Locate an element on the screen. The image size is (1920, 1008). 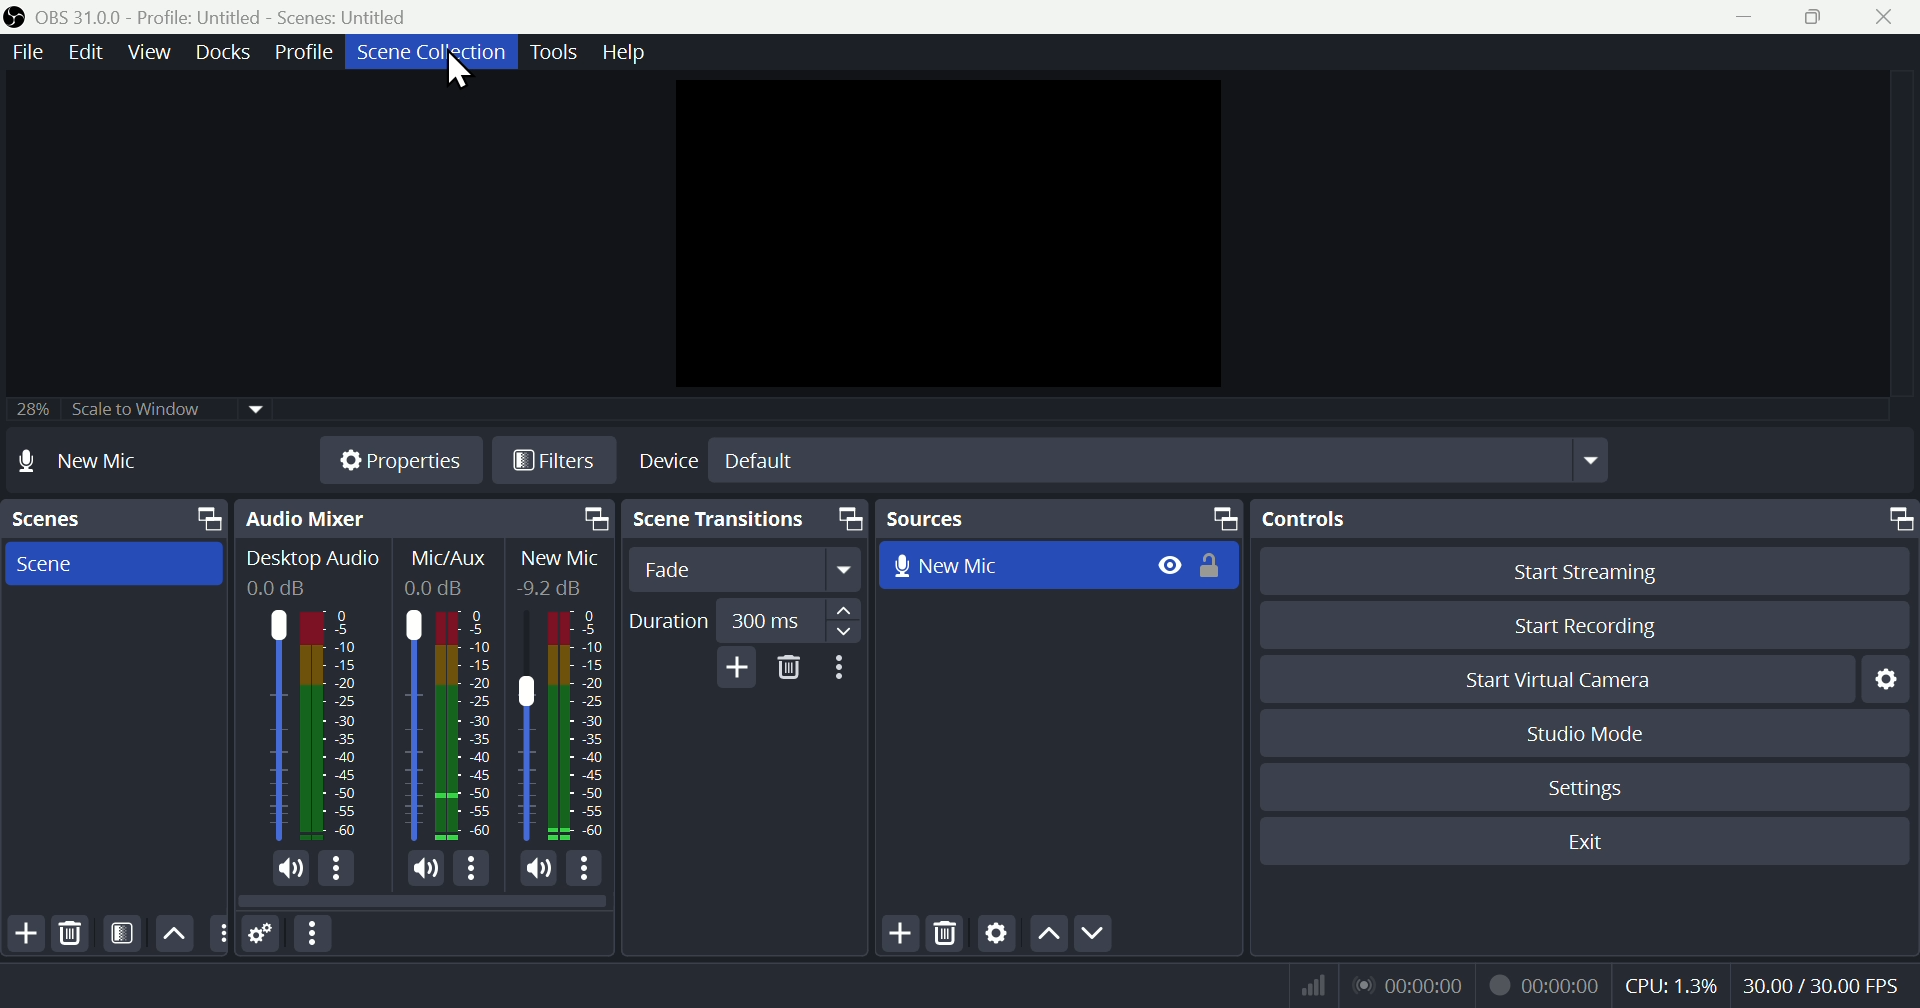
0.0dB is located at coordinates (439, 592).